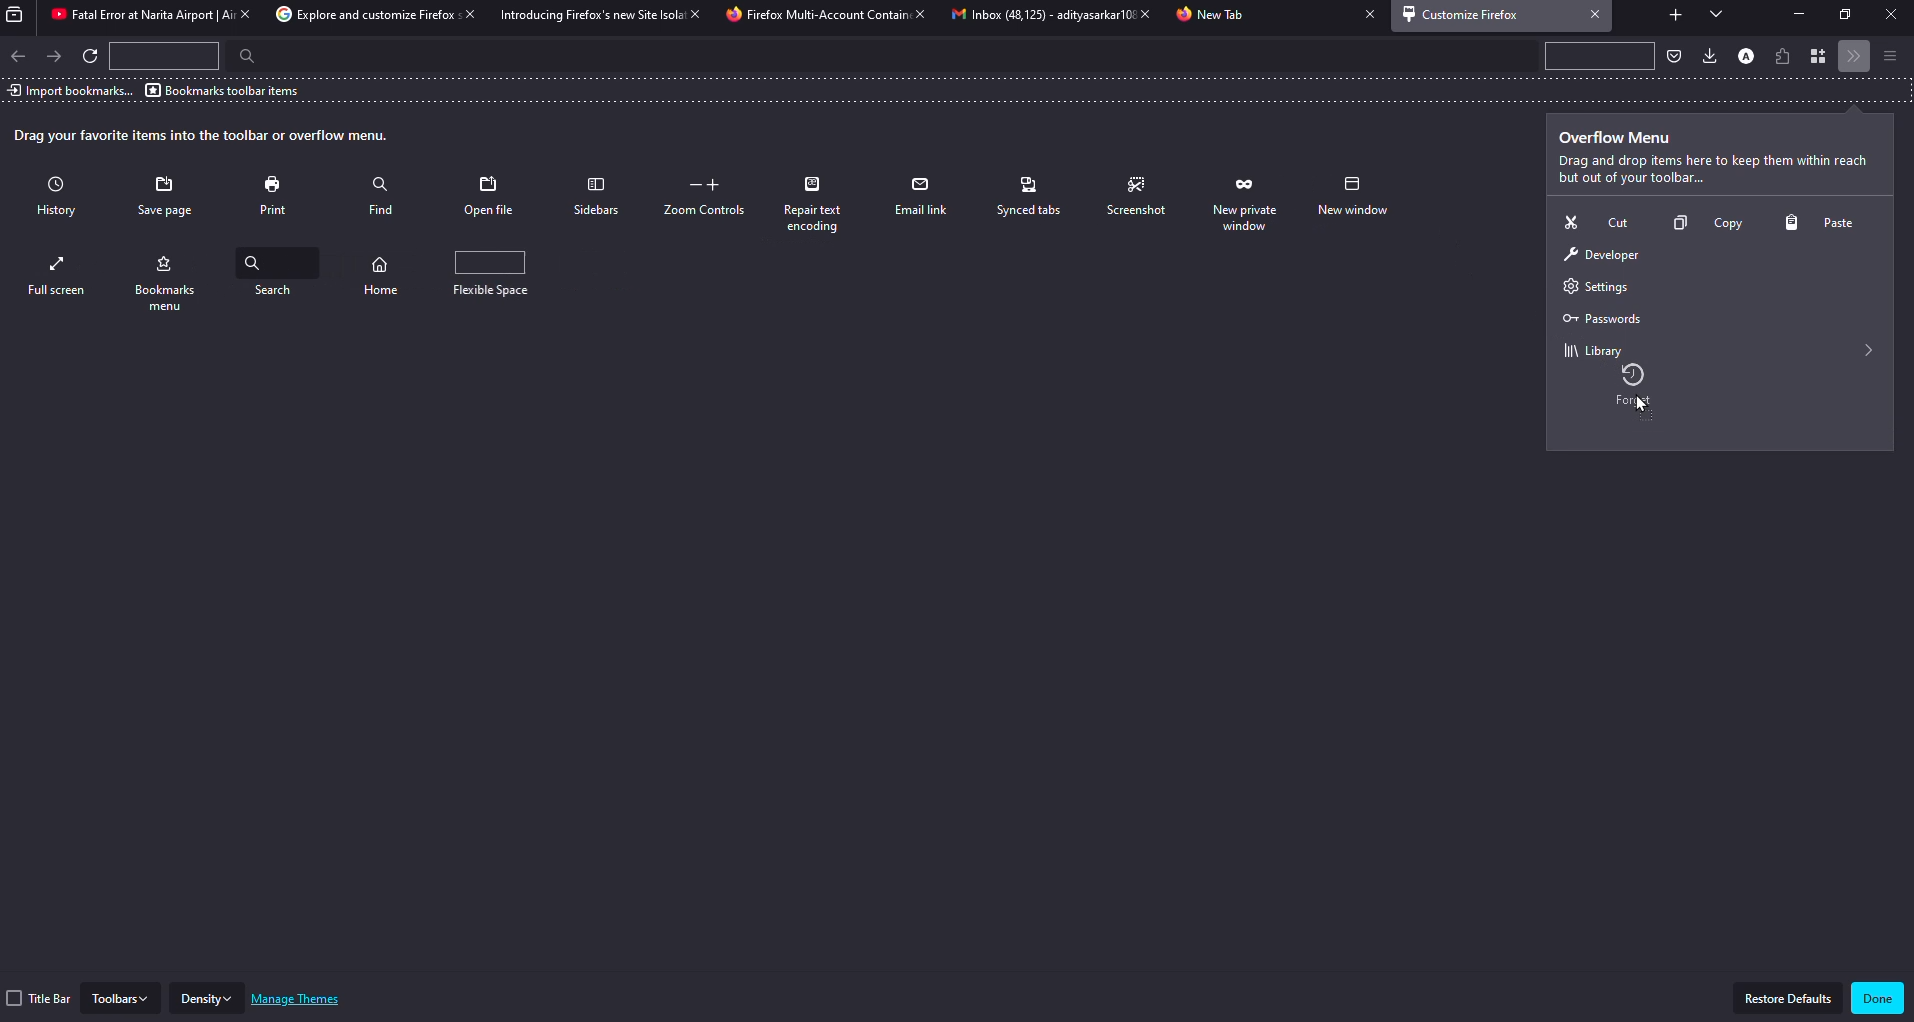 This screenshot has height=1022, width=1914. Describe the element at coordinates (923, 196) in the screenshot. I see `email link` at that location.